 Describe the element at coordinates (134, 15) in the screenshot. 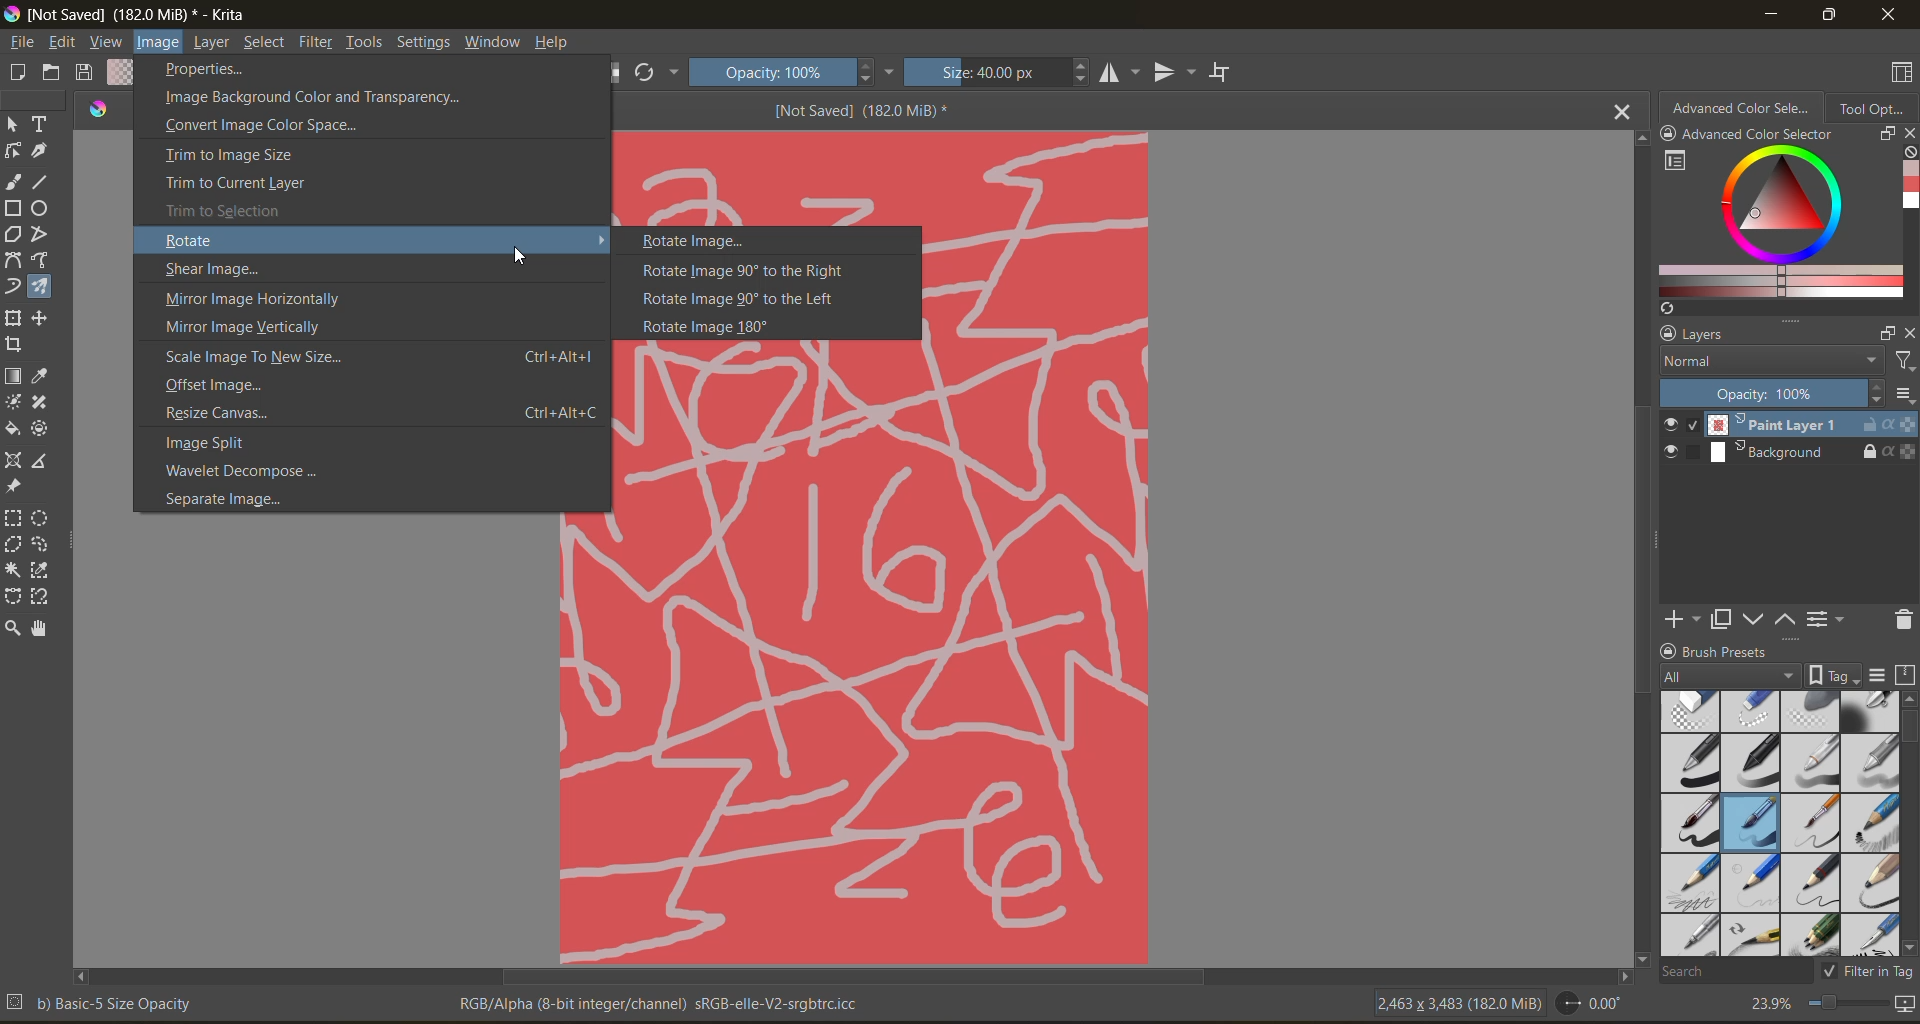

I see `app name and file name` at that location.